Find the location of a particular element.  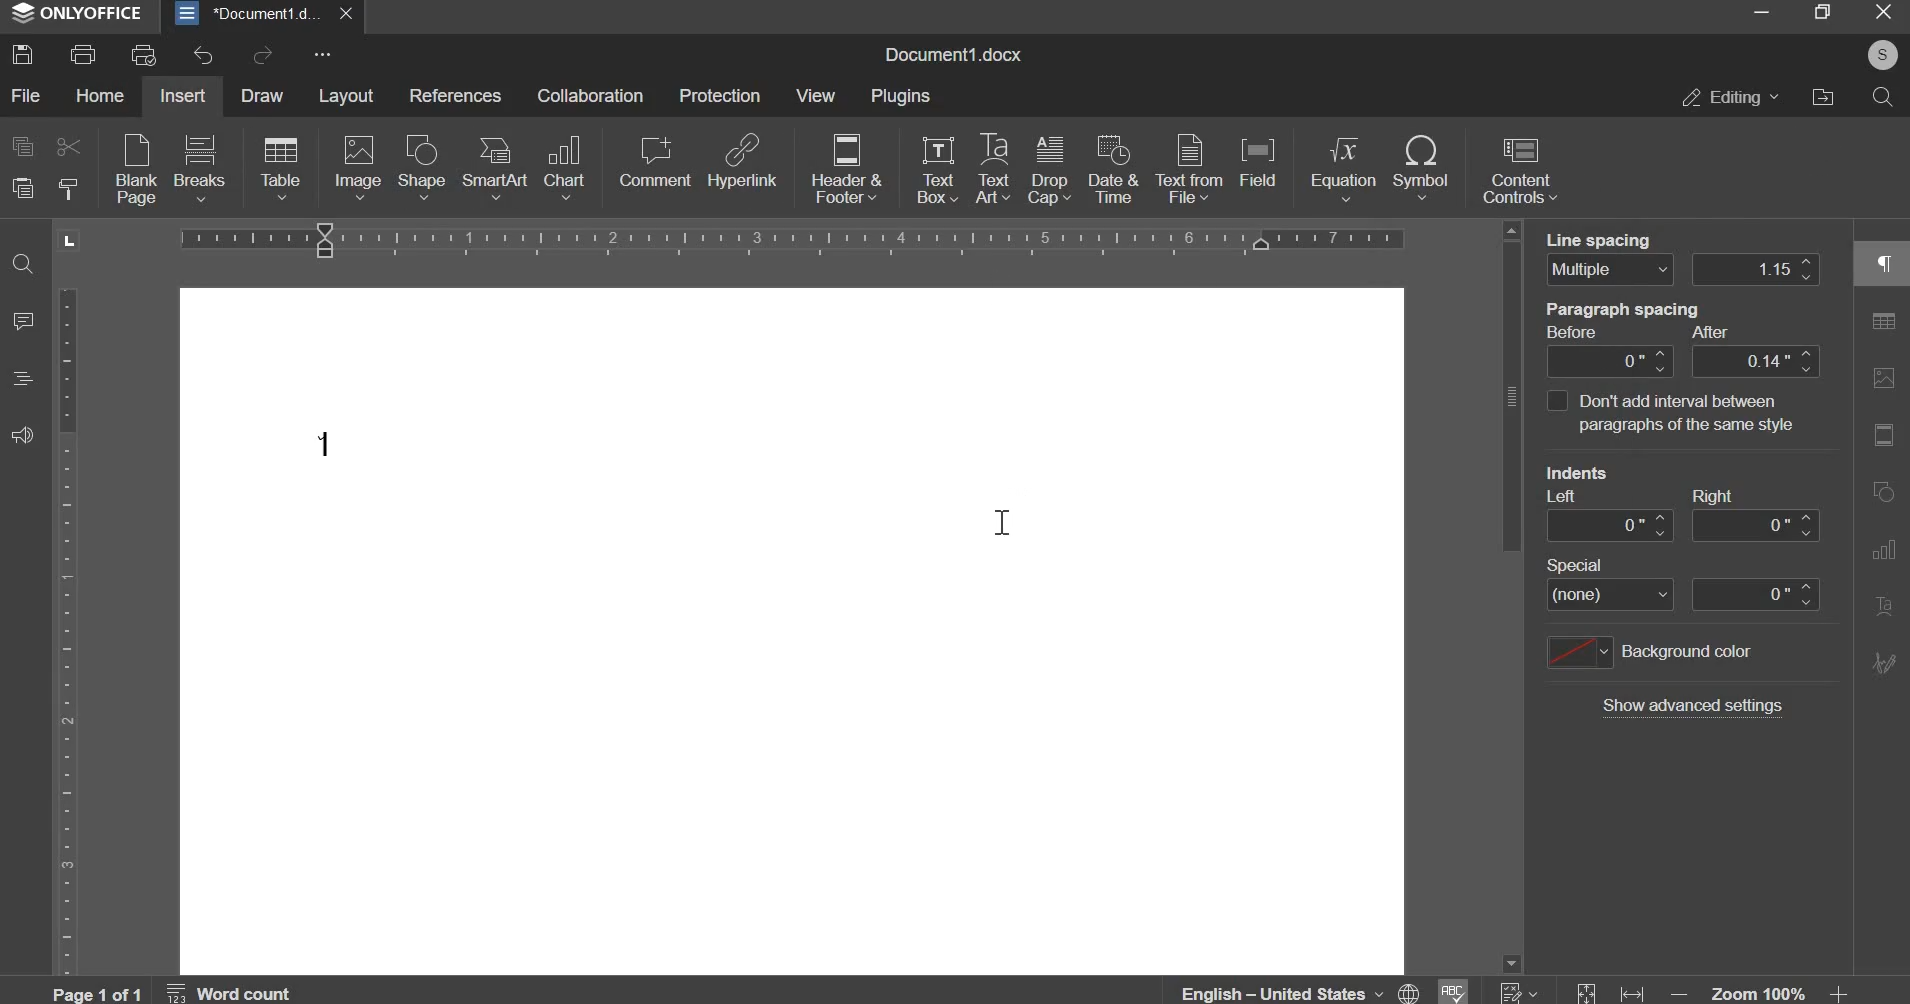

view is located at coordinates (817, 95).